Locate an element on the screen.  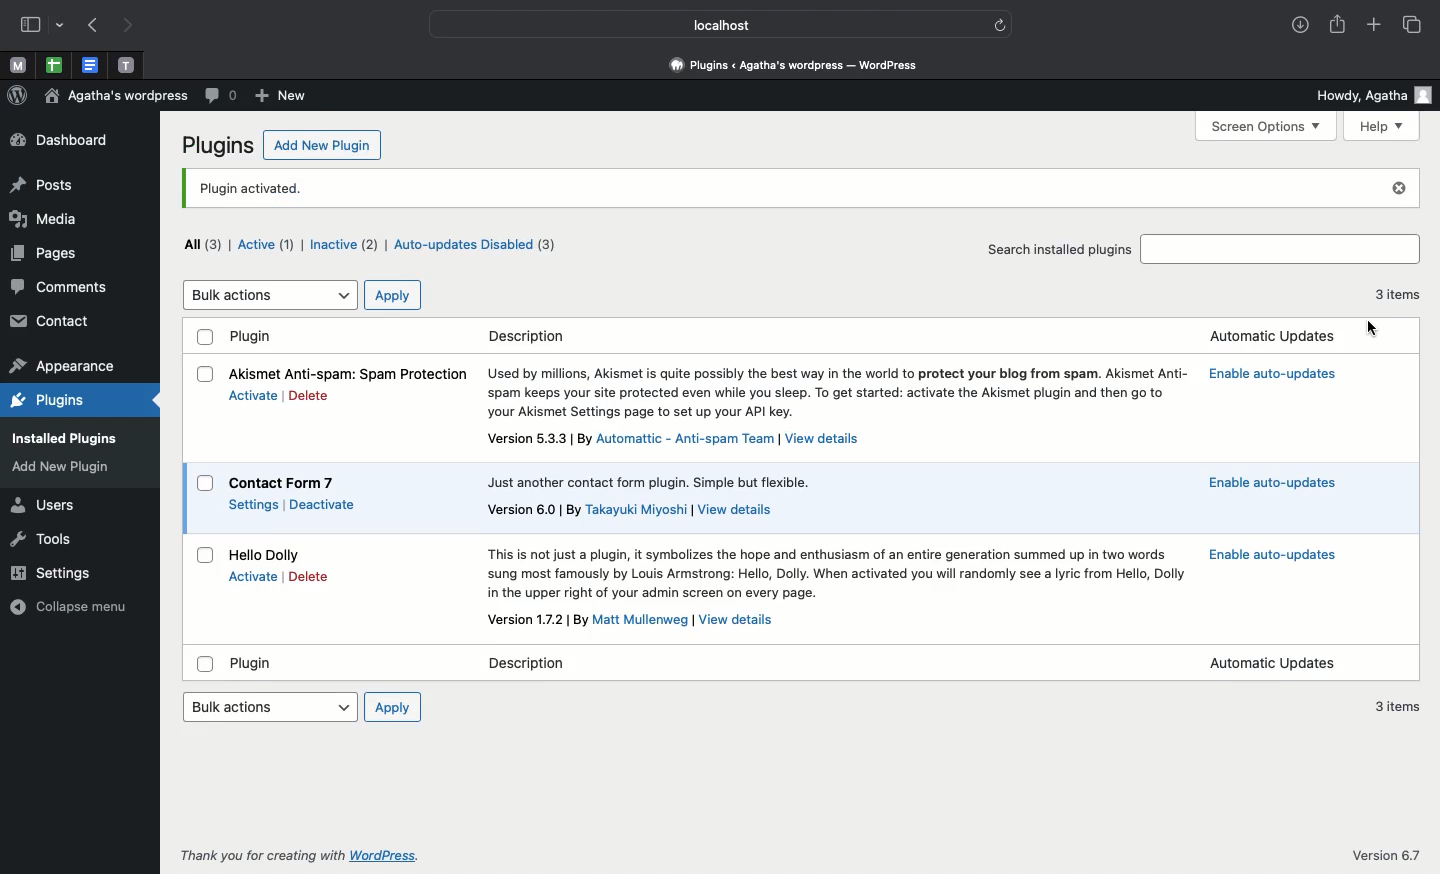
Pinned tabs is located at coordinates (19, 67).